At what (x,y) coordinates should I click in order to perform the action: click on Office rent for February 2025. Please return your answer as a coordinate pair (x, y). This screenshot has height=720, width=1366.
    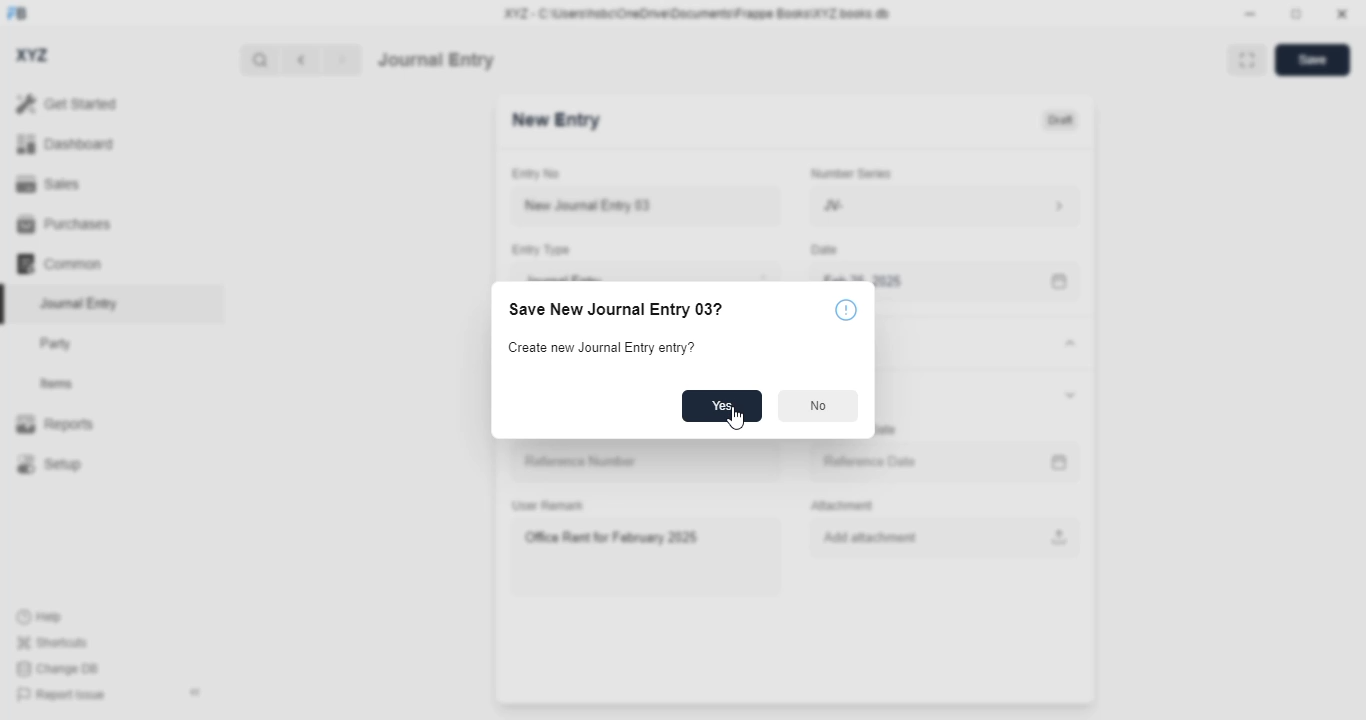
    Looking at the image, I should click on (644, 556).